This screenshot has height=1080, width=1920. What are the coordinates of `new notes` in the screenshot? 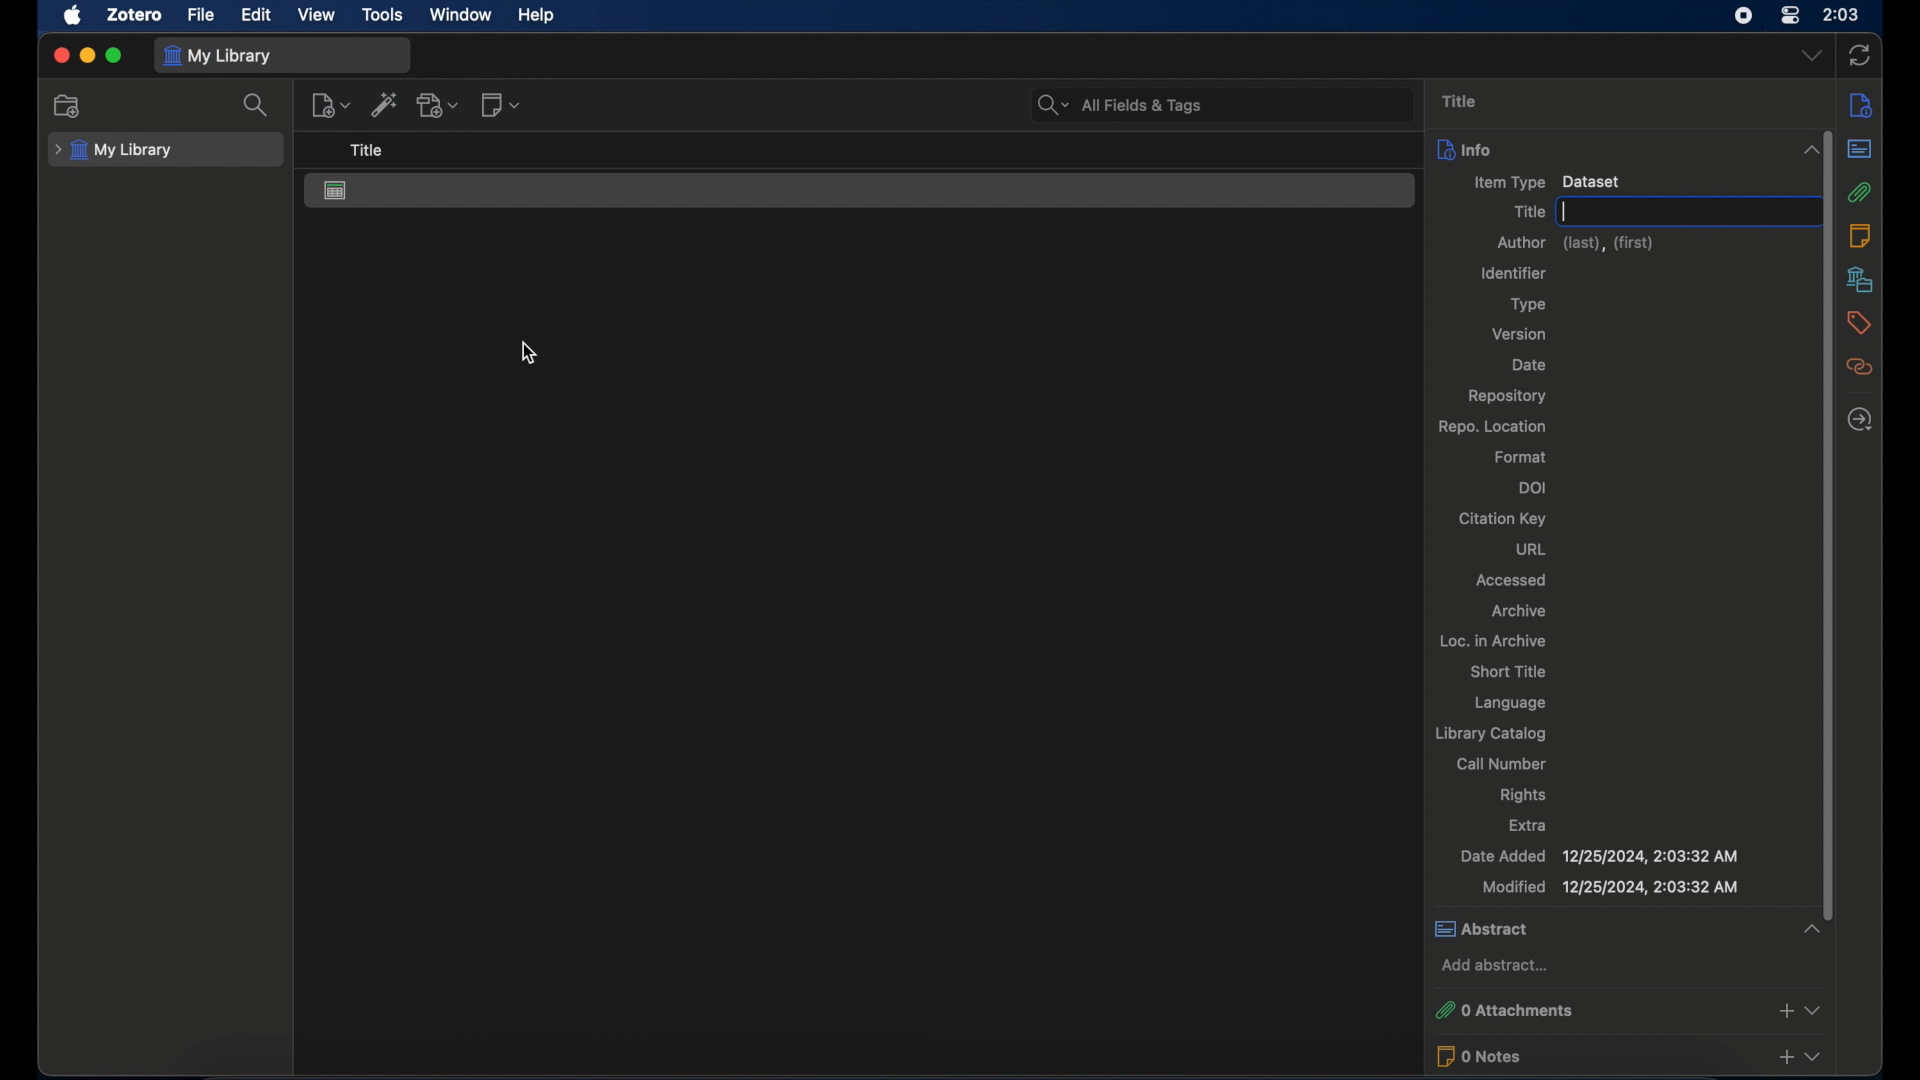 It's located at (502, 105).